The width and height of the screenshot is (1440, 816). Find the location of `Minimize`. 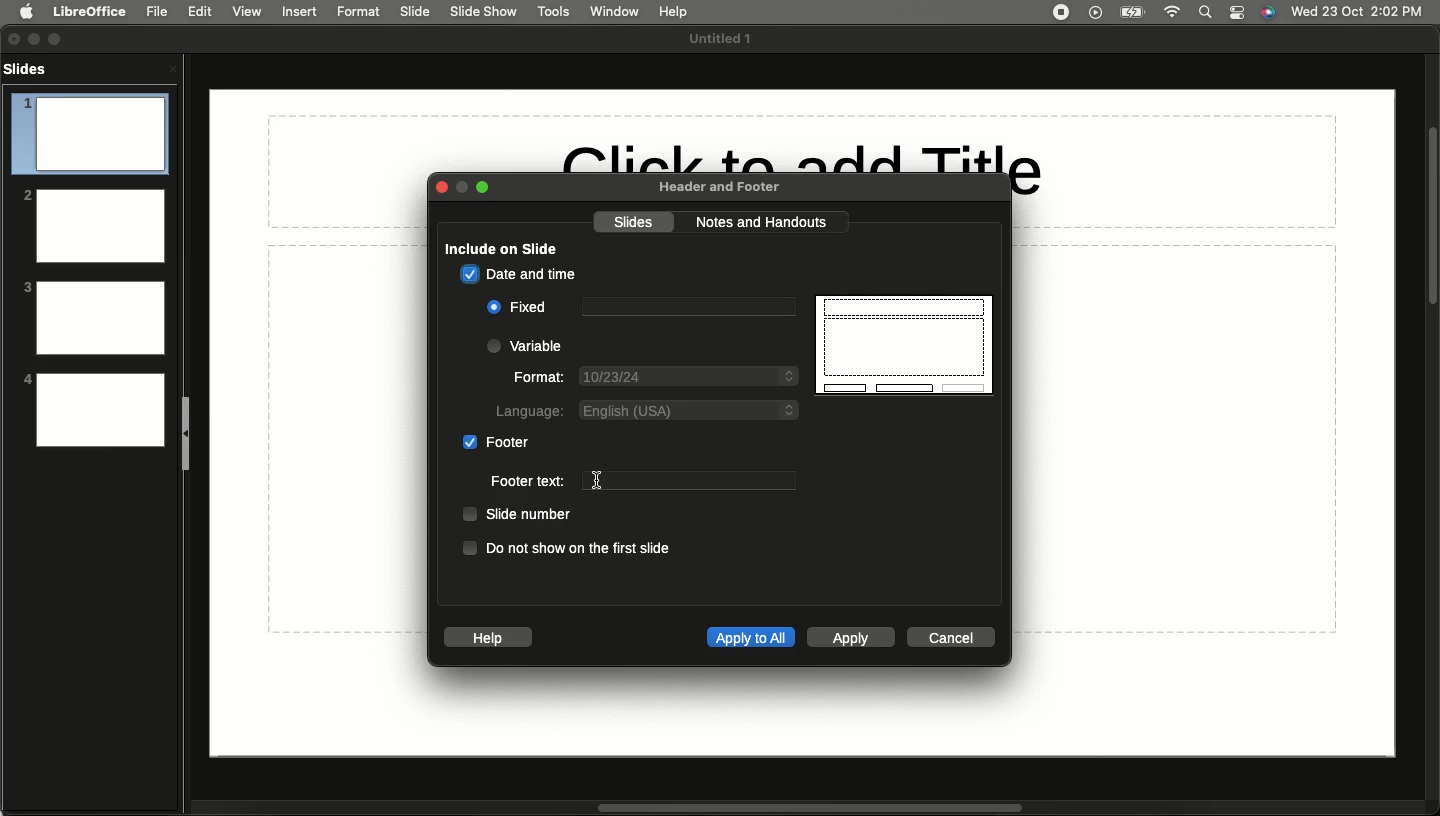

Minimize is located at coordinates (39, 39).